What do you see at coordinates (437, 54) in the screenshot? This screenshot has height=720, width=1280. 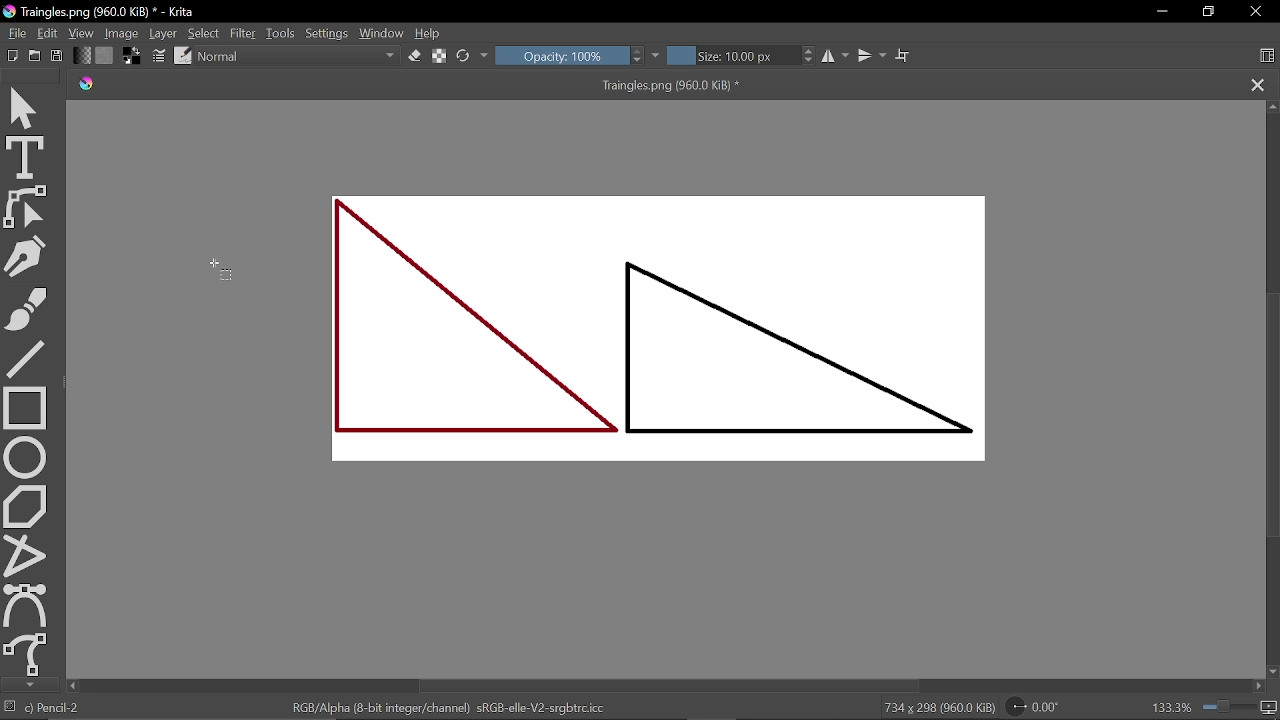 I see `Preserve alpha` at bounding box center [437, 54].